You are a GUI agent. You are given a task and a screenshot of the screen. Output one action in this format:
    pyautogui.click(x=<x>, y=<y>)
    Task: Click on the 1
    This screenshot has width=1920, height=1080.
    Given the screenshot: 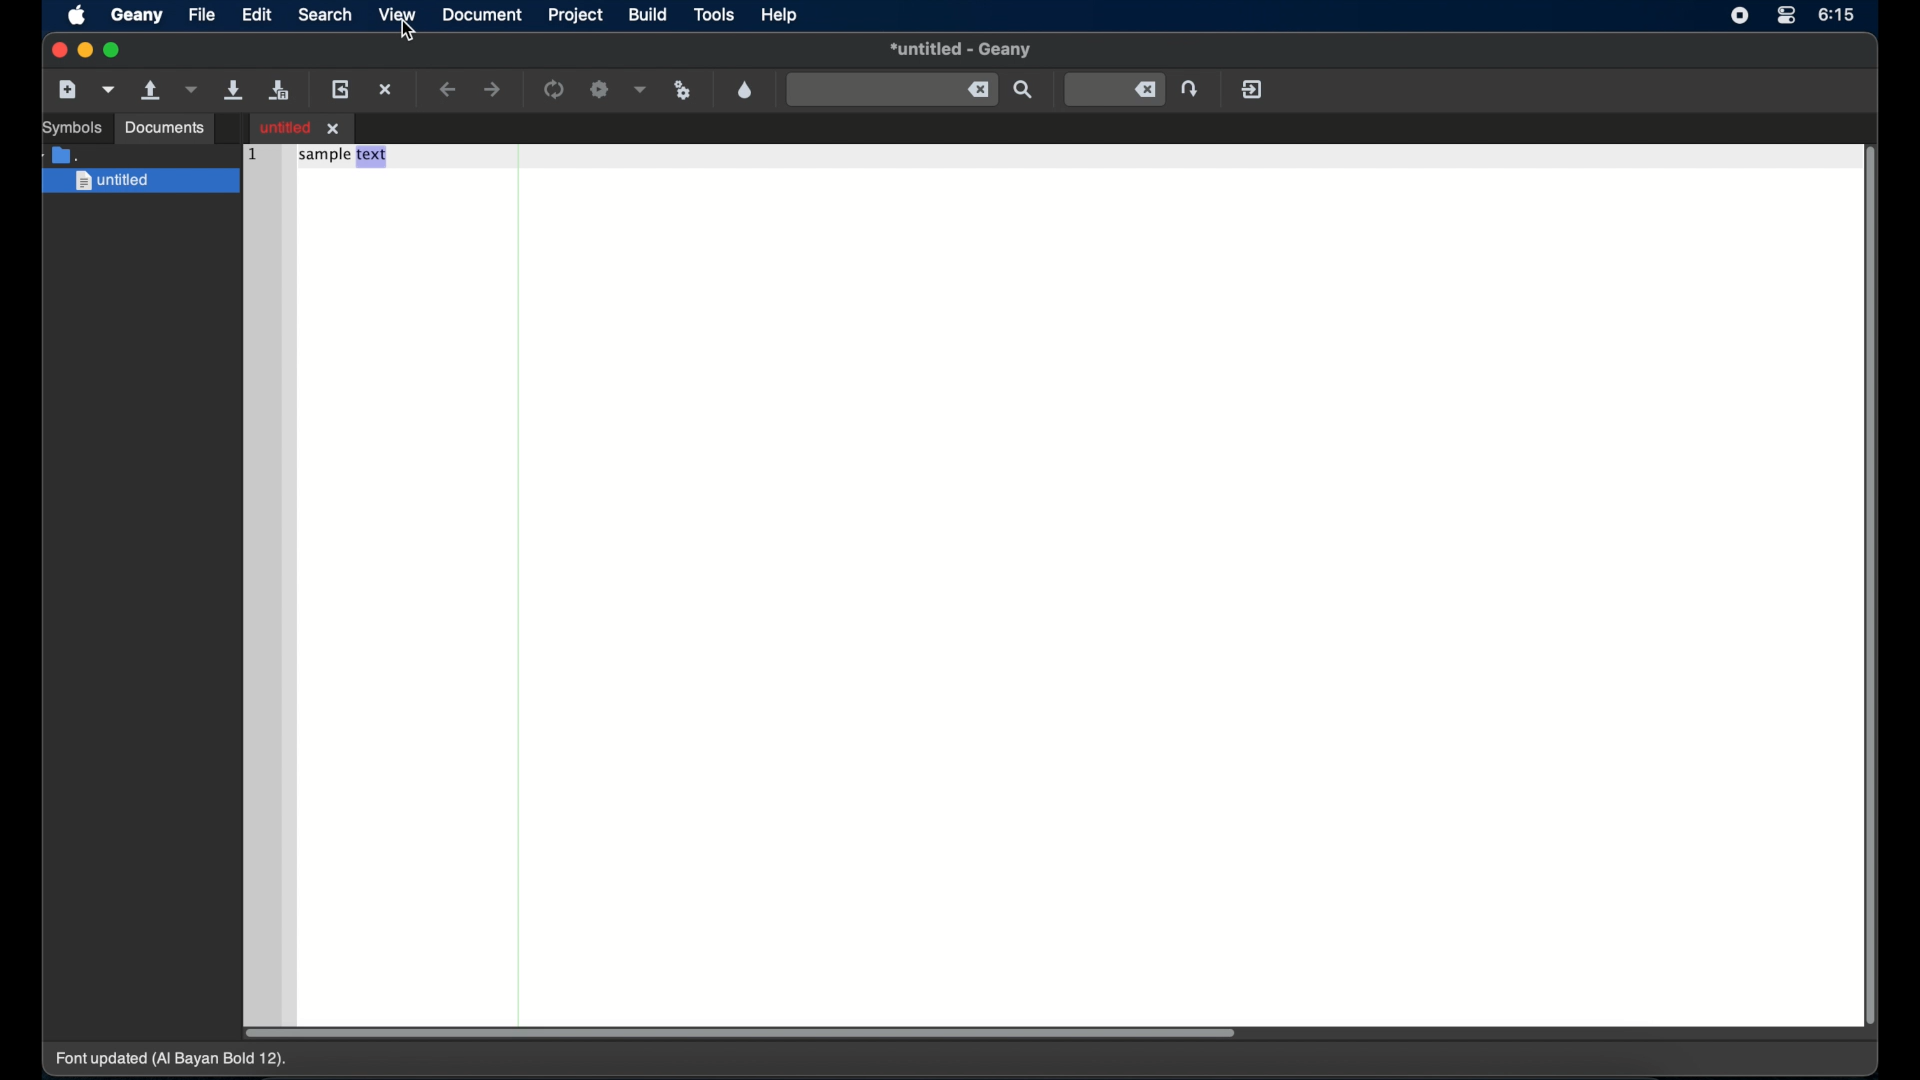 What is the action you would take?
    pyautogui.click(x=250, y=152)
    